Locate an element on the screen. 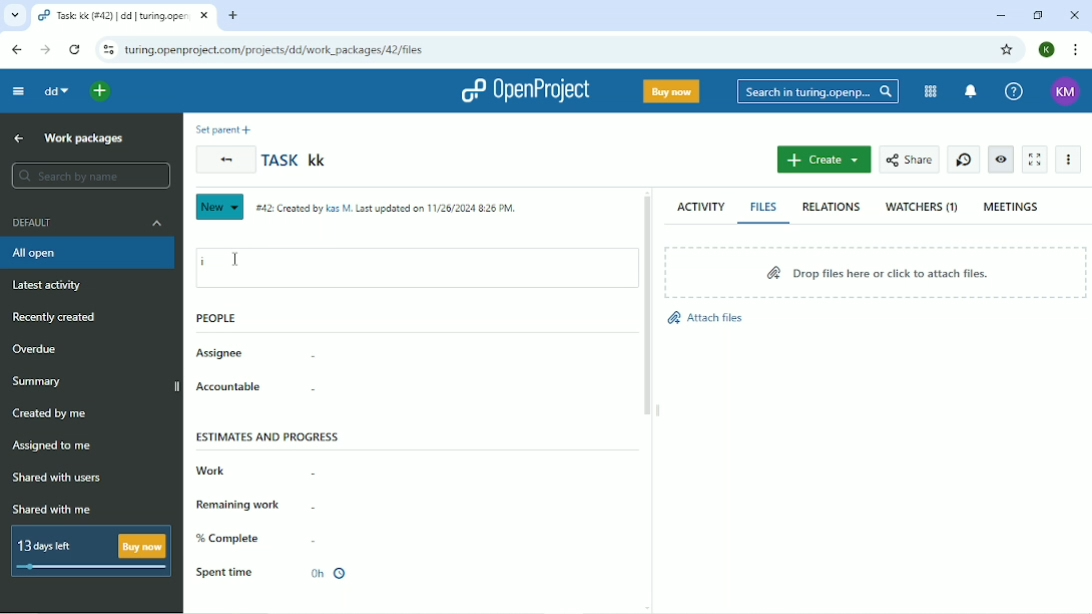 The height and width of the screenshot is (614, 1092). Start new timer is located at coordinates (964, 159).